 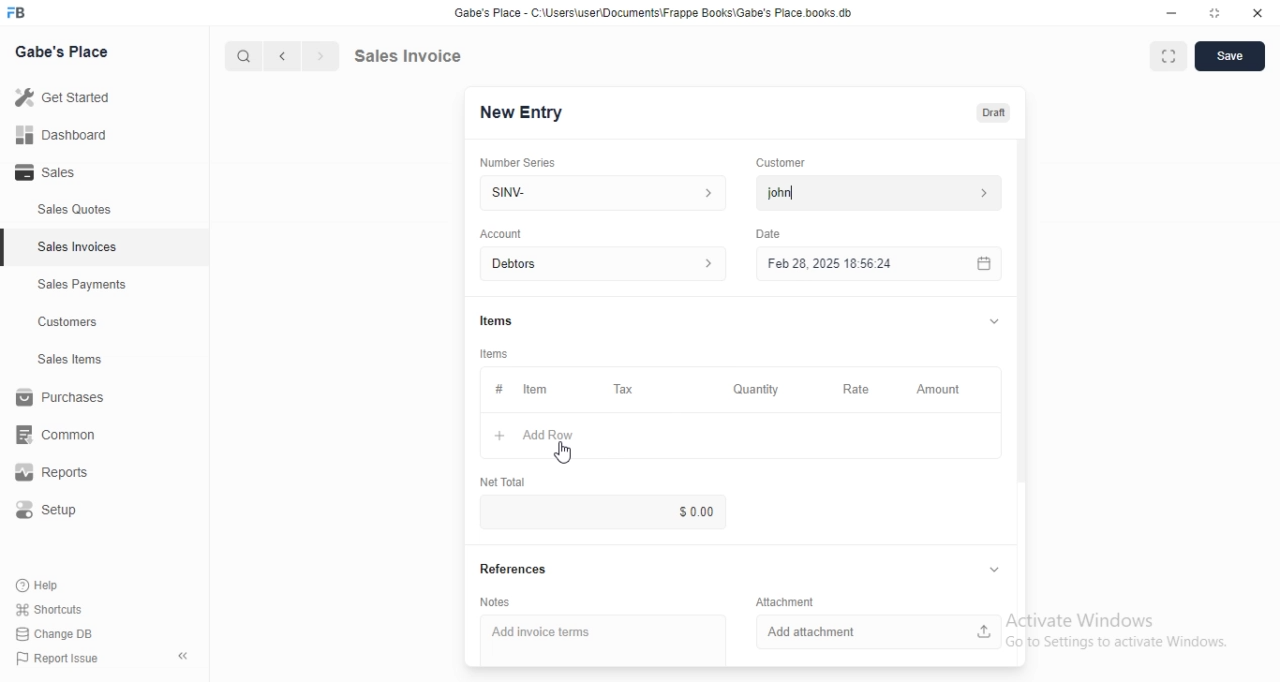 I want to click on maximize, so click(x=1216, y=15).